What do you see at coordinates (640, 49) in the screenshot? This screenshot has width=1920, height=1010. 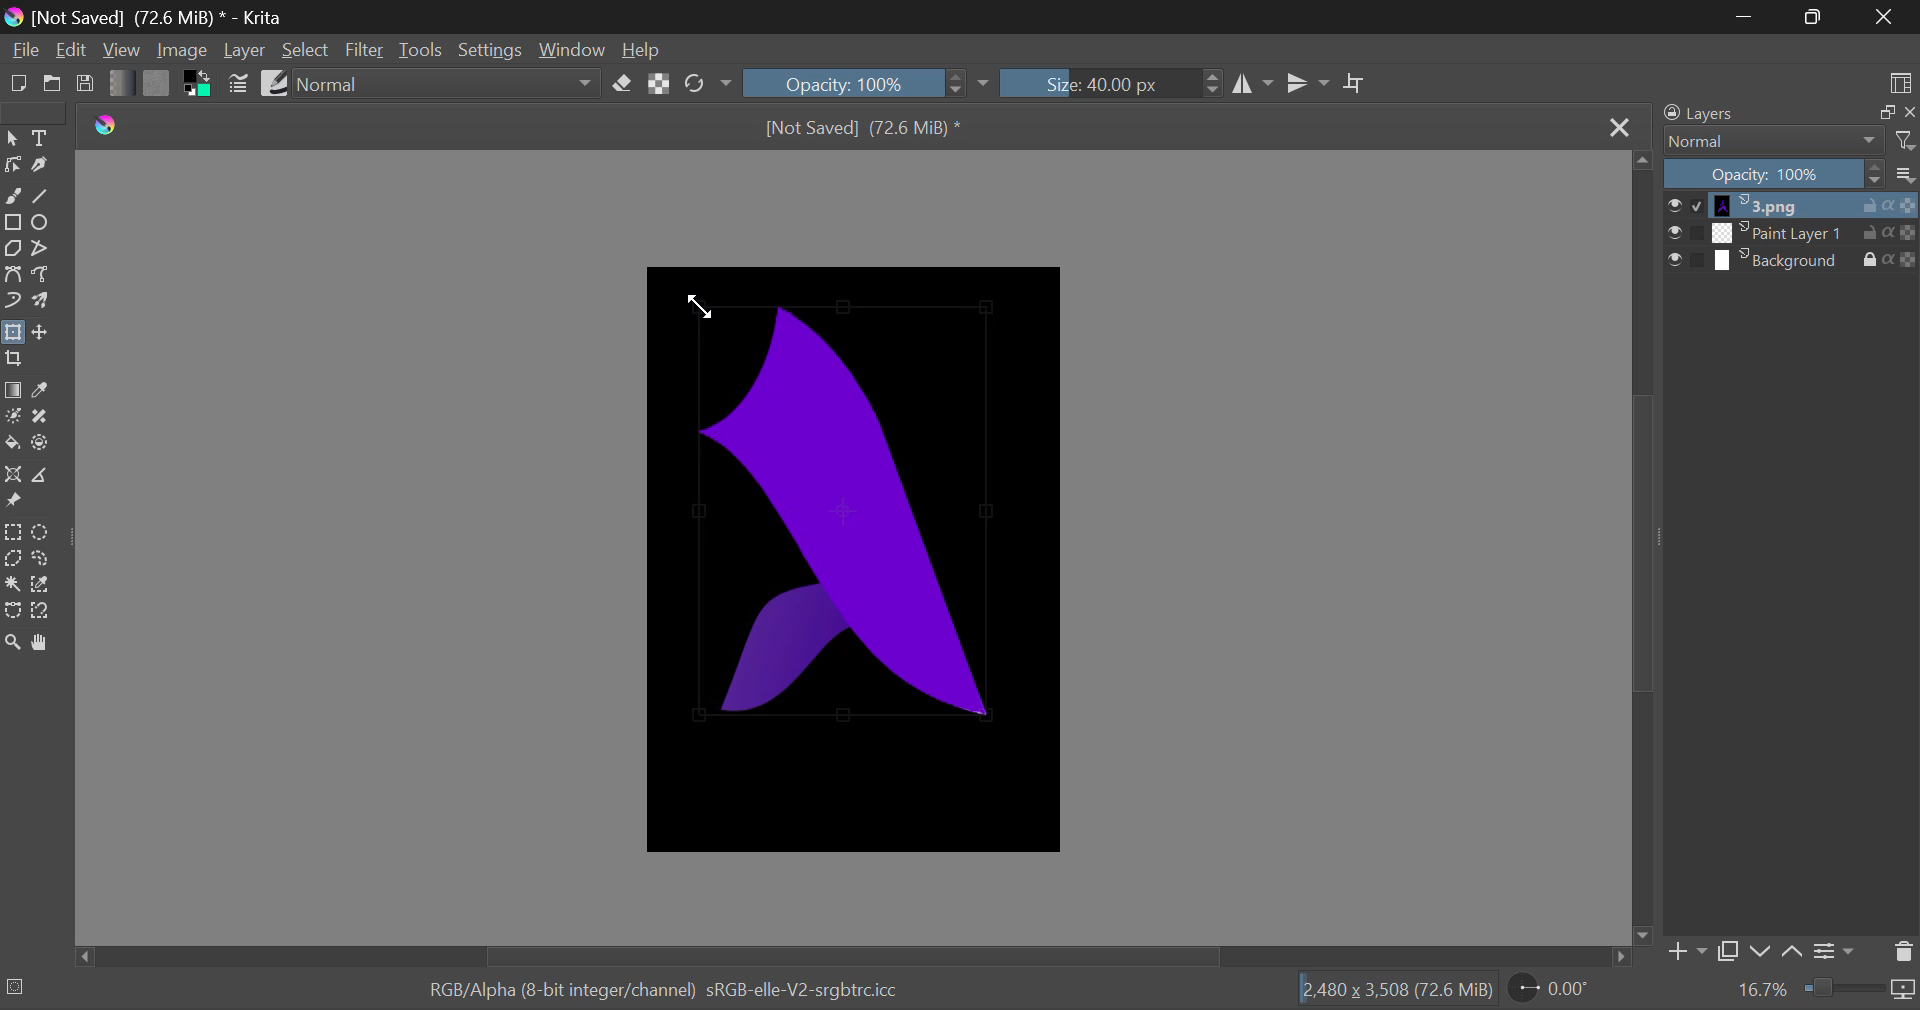 I see `Help` at bounding box center [640, 49].